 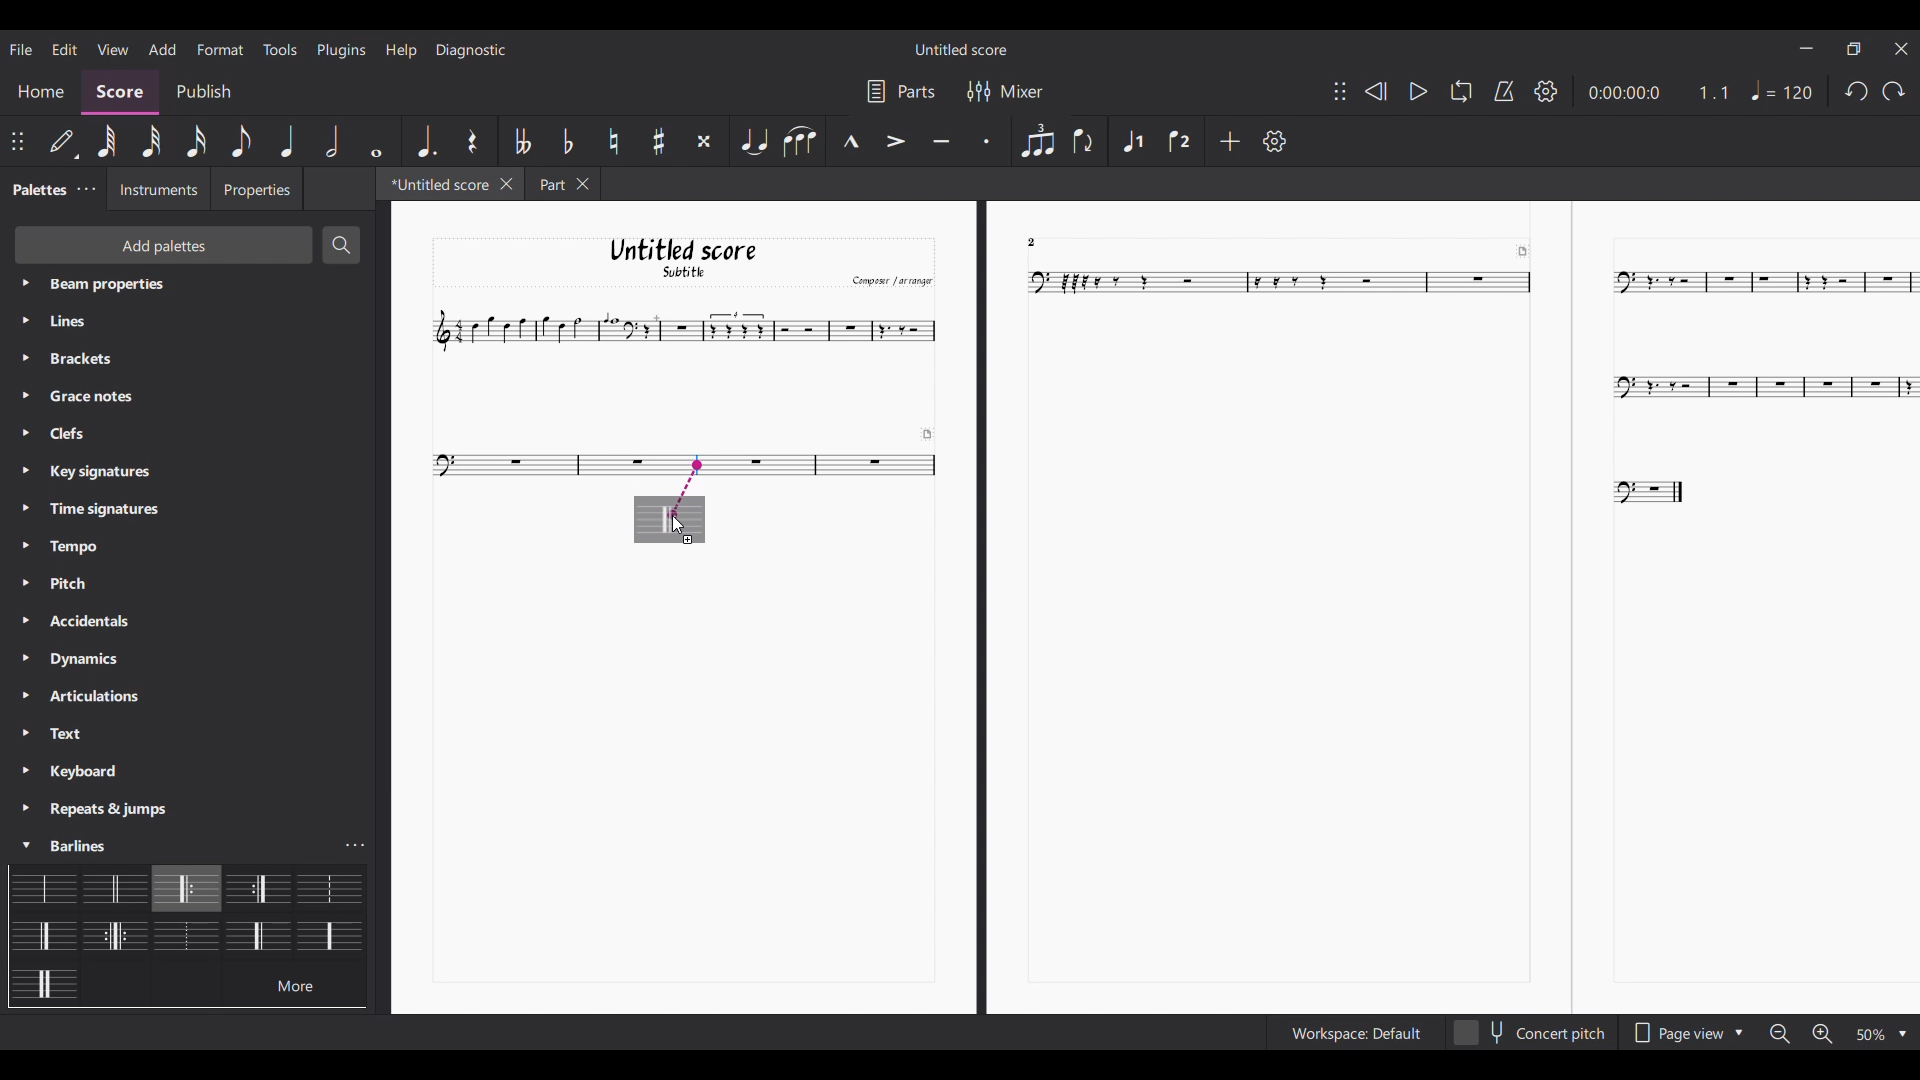 What do you see at coordinates (1779, 1034) in the screenshot?
I see `Zoom out` at bounding box center [1779, 1034].